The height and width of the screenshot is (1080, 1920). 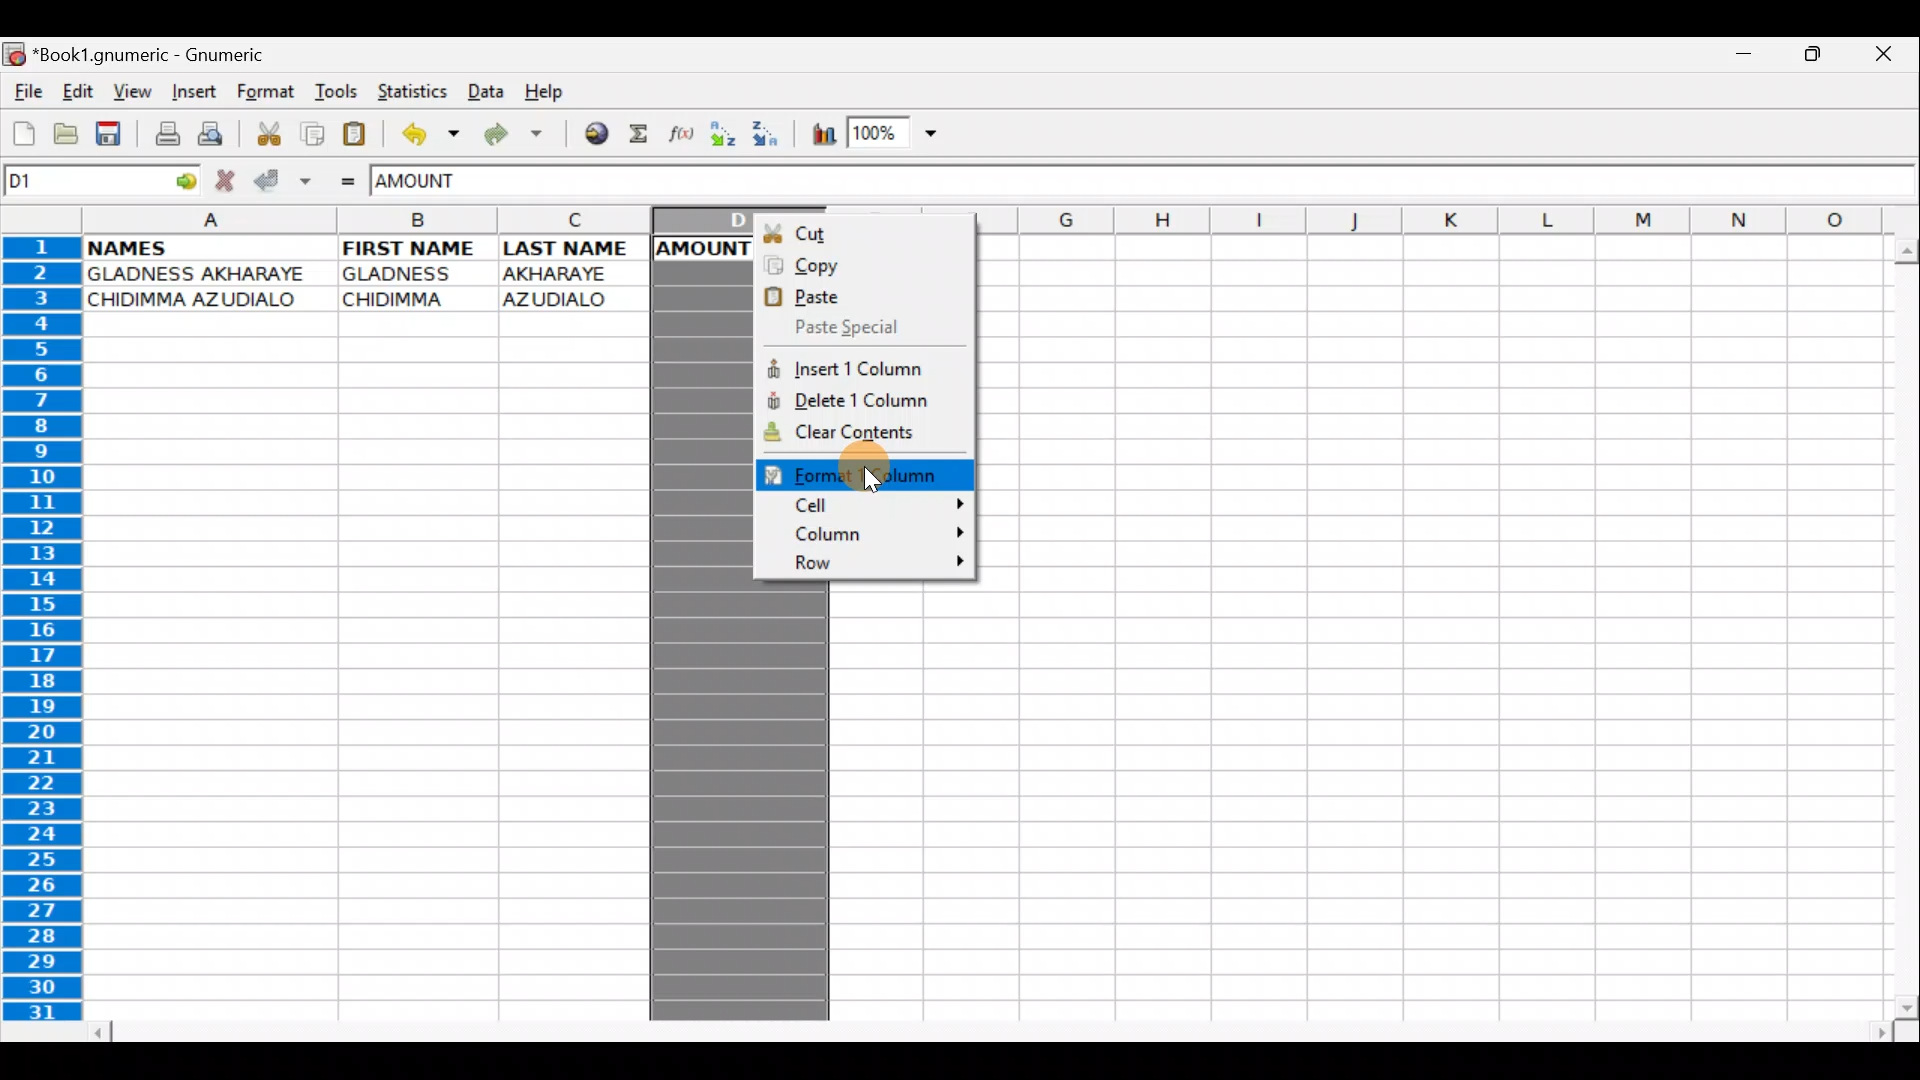 What do you see at coordinates (406, 300) in the screenshot?
I see `CHIDIMMA` at bounding box center [406, 300].